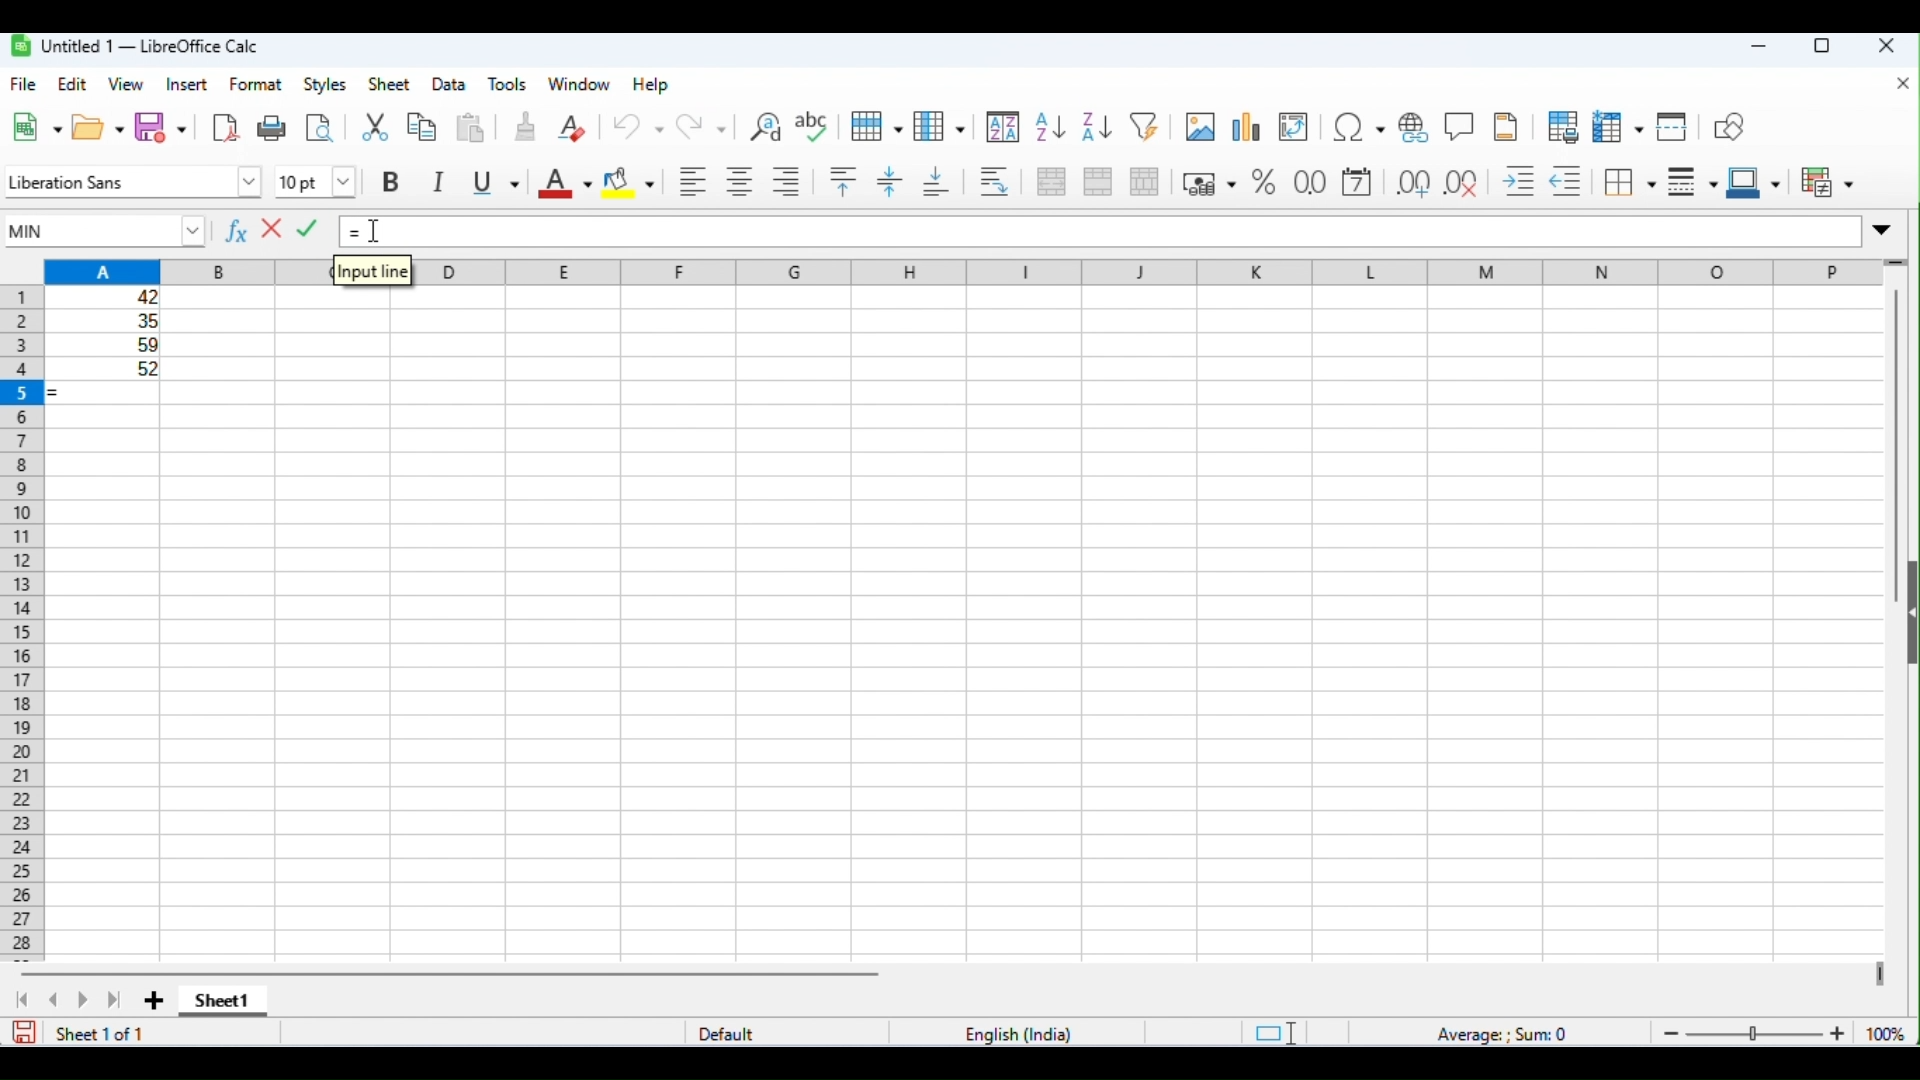 The height and width of the screenshot is (1080, 1920). What do you see at coordinates (450, 85) in the screenshot?
I see `data` at bounding box center [450, 85].